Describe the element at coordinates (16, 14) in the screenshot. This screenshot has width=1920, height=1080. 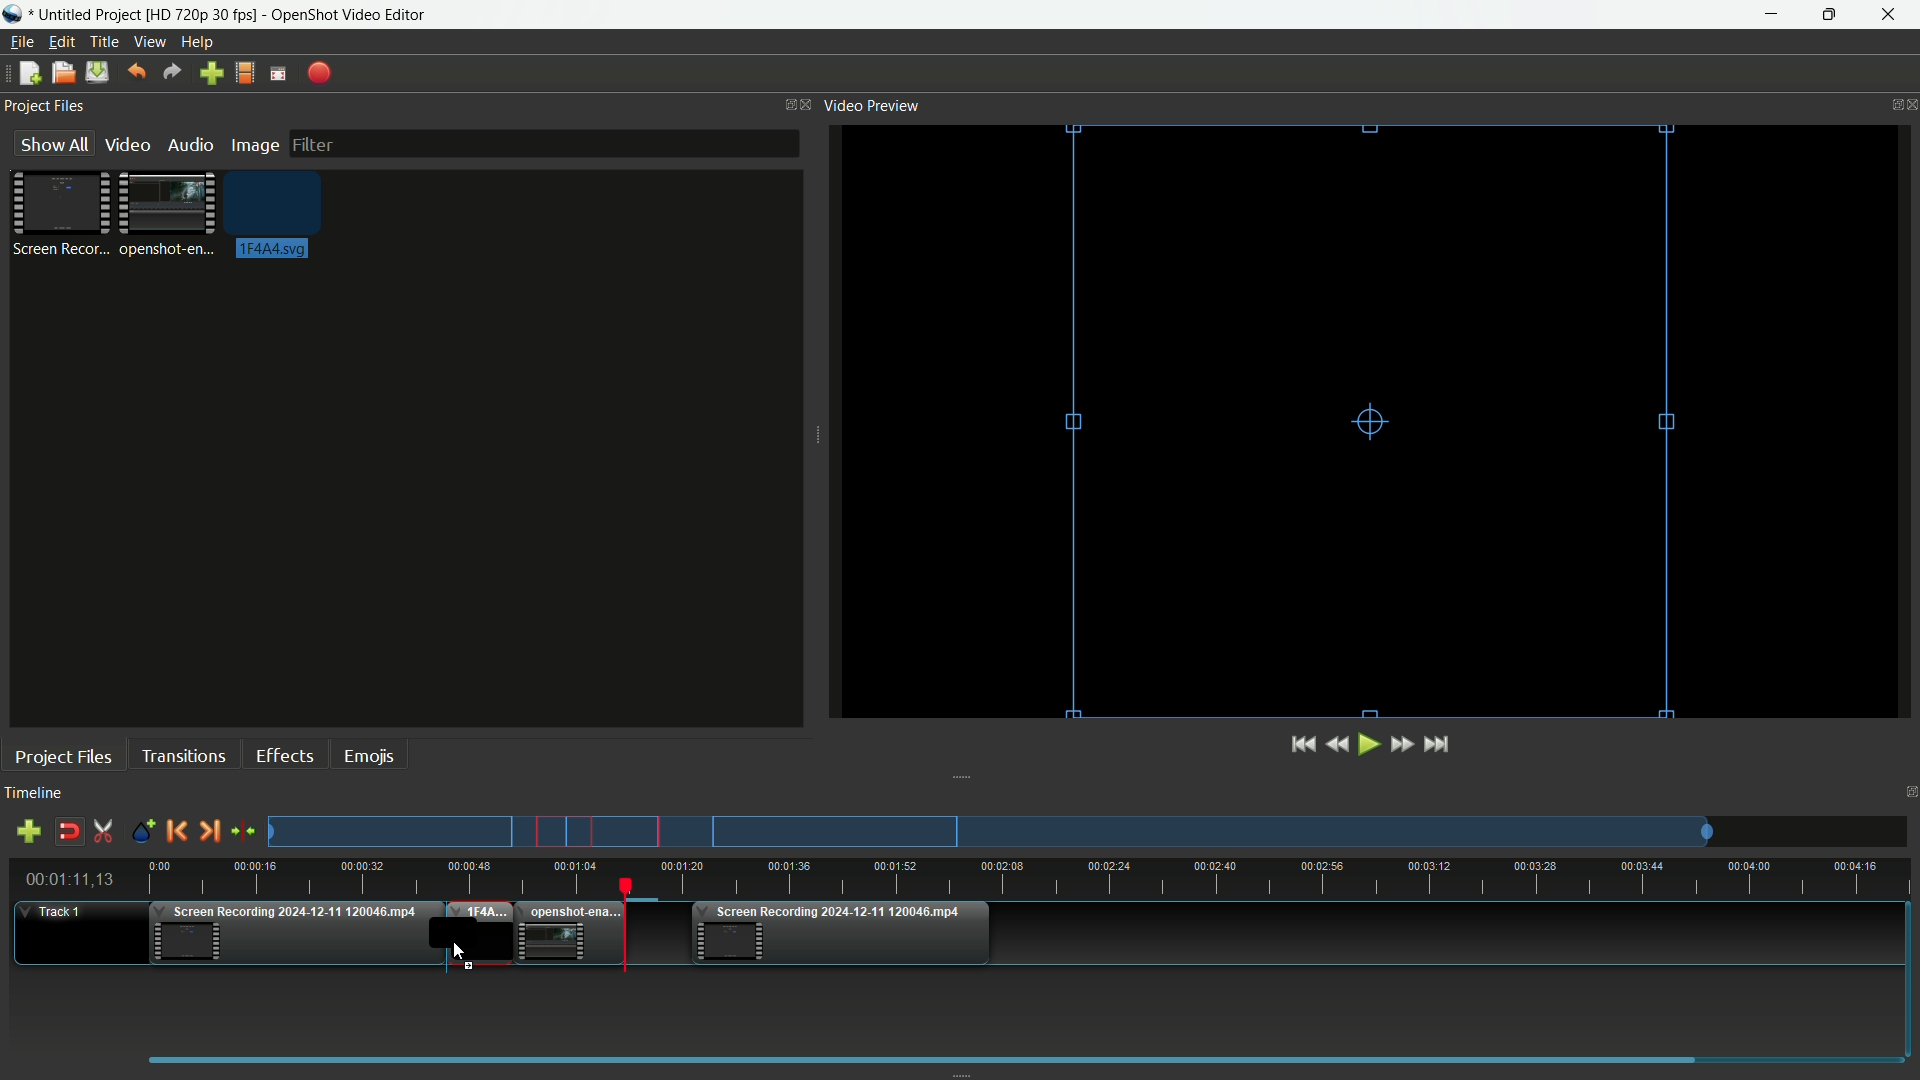
I see `App icon` at that location.